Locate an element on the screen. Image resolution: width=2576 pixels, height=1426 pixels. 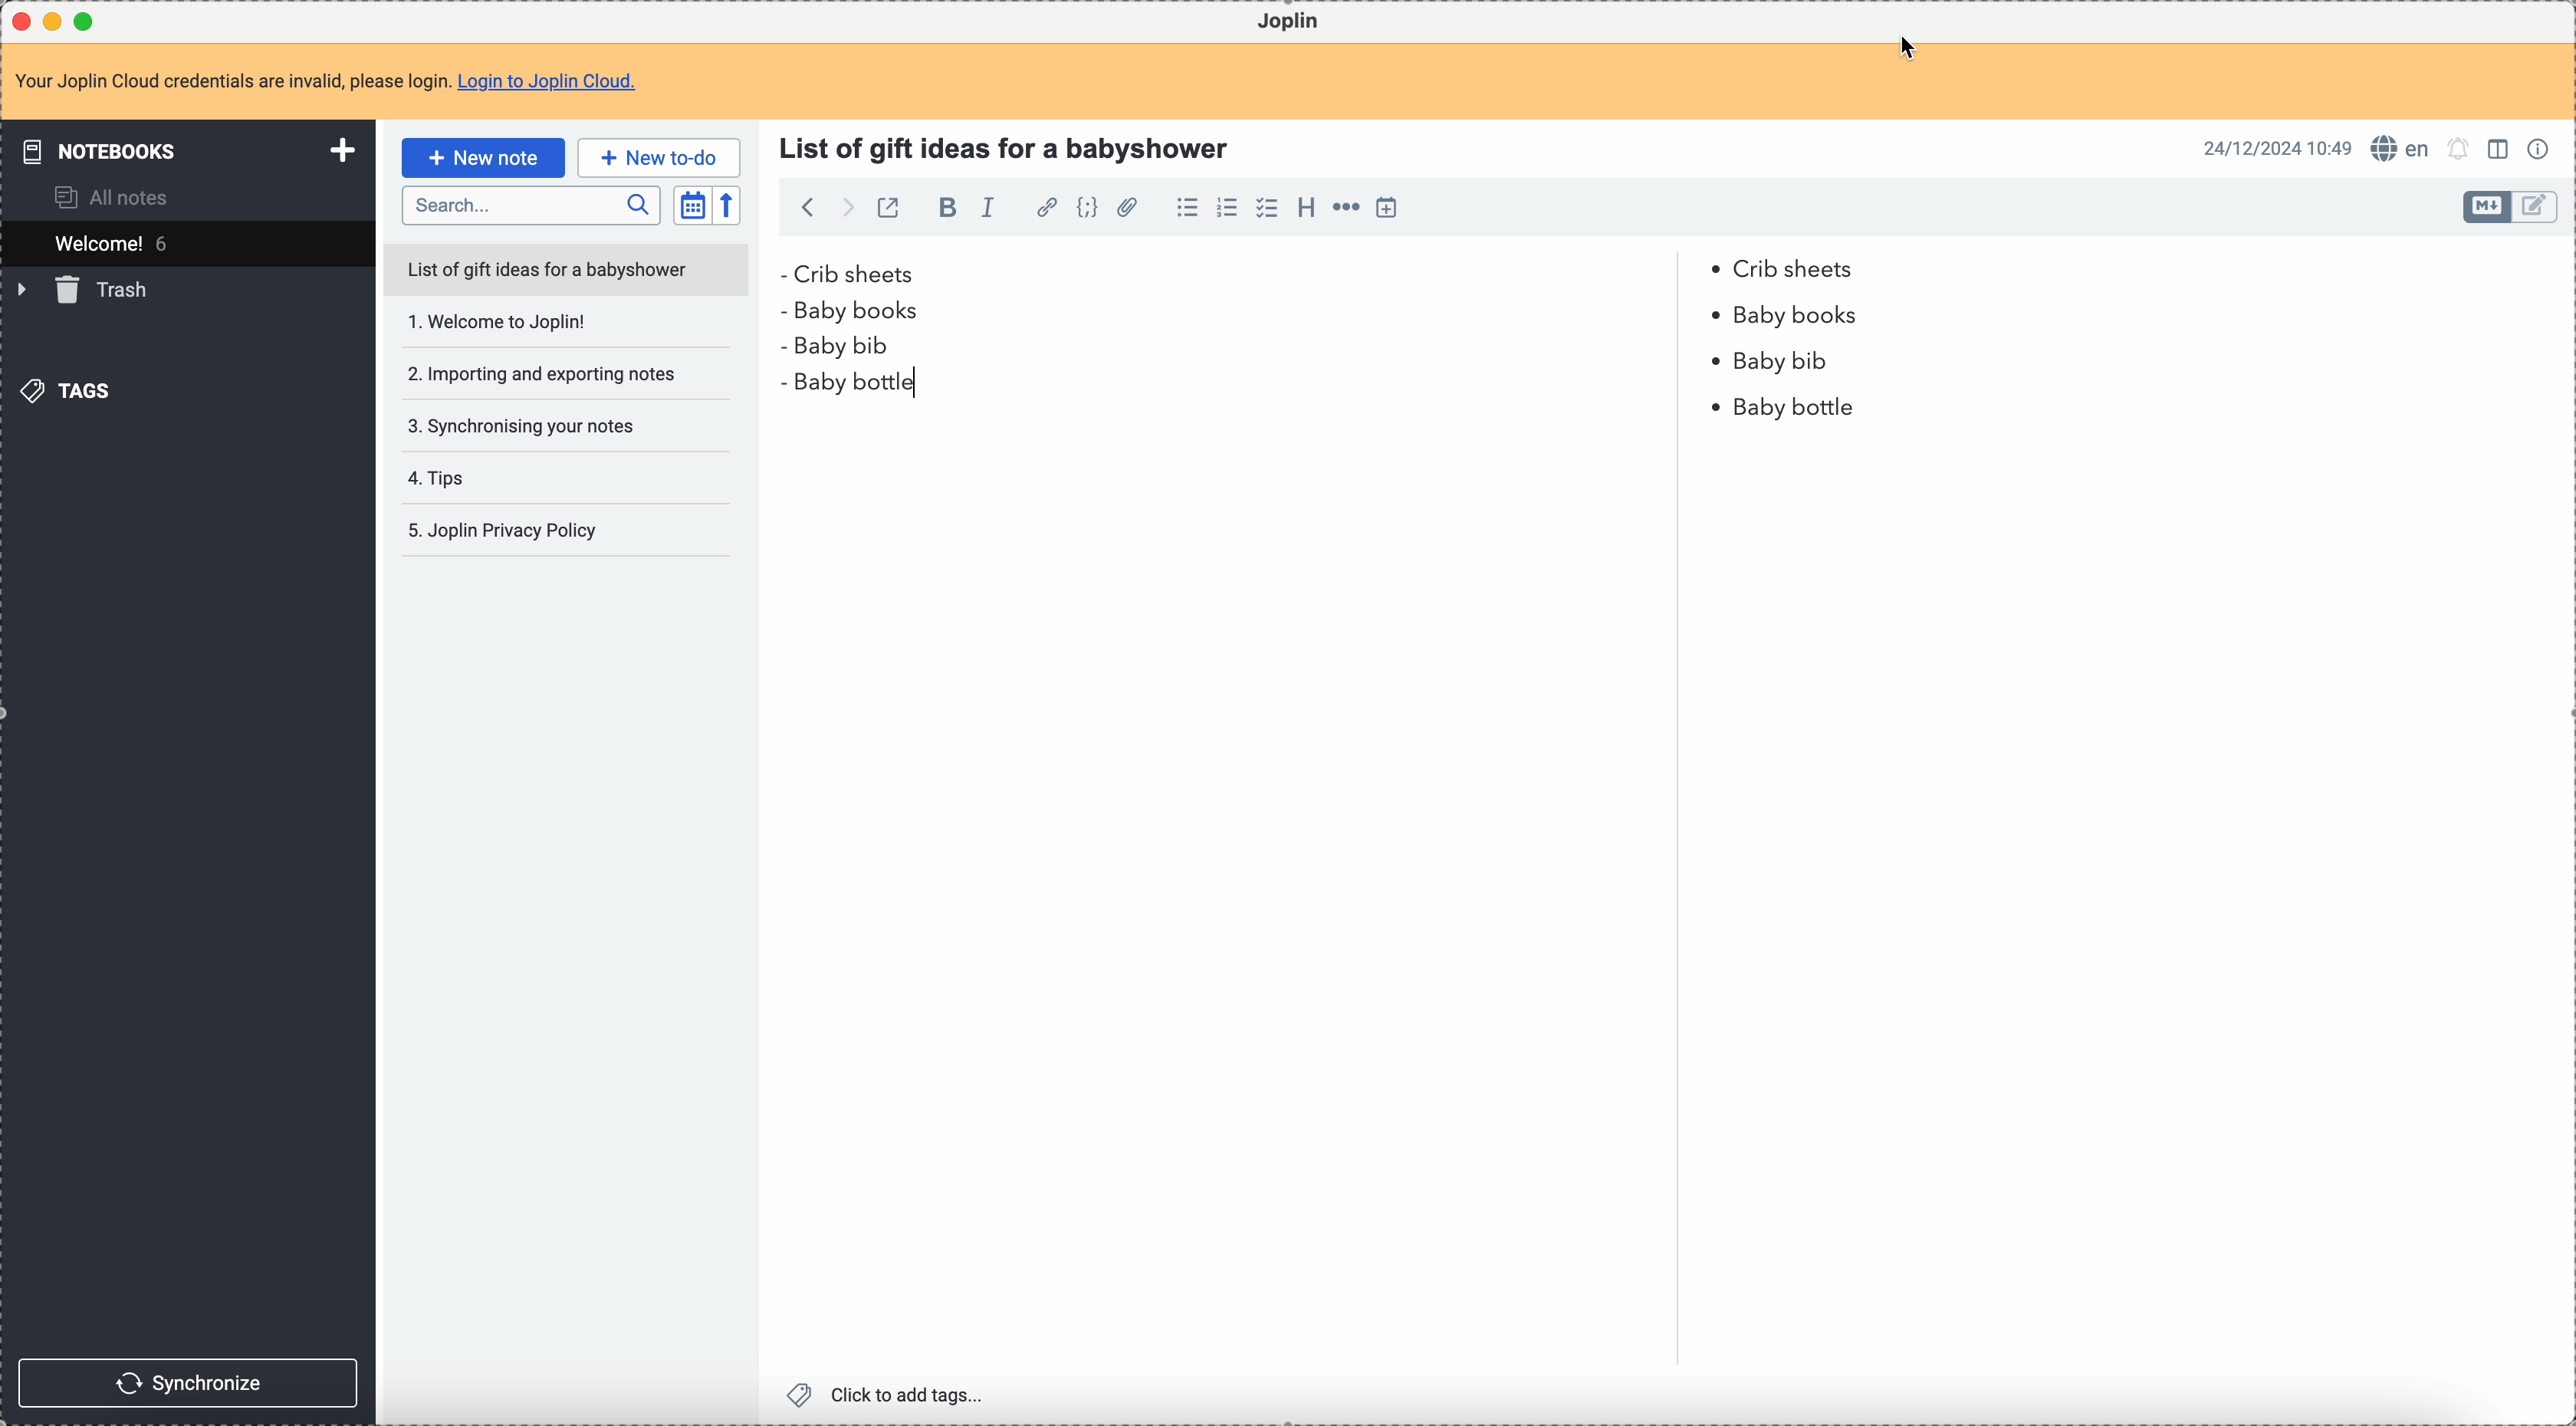
click to add tags is located at coordinates (886, 1394).